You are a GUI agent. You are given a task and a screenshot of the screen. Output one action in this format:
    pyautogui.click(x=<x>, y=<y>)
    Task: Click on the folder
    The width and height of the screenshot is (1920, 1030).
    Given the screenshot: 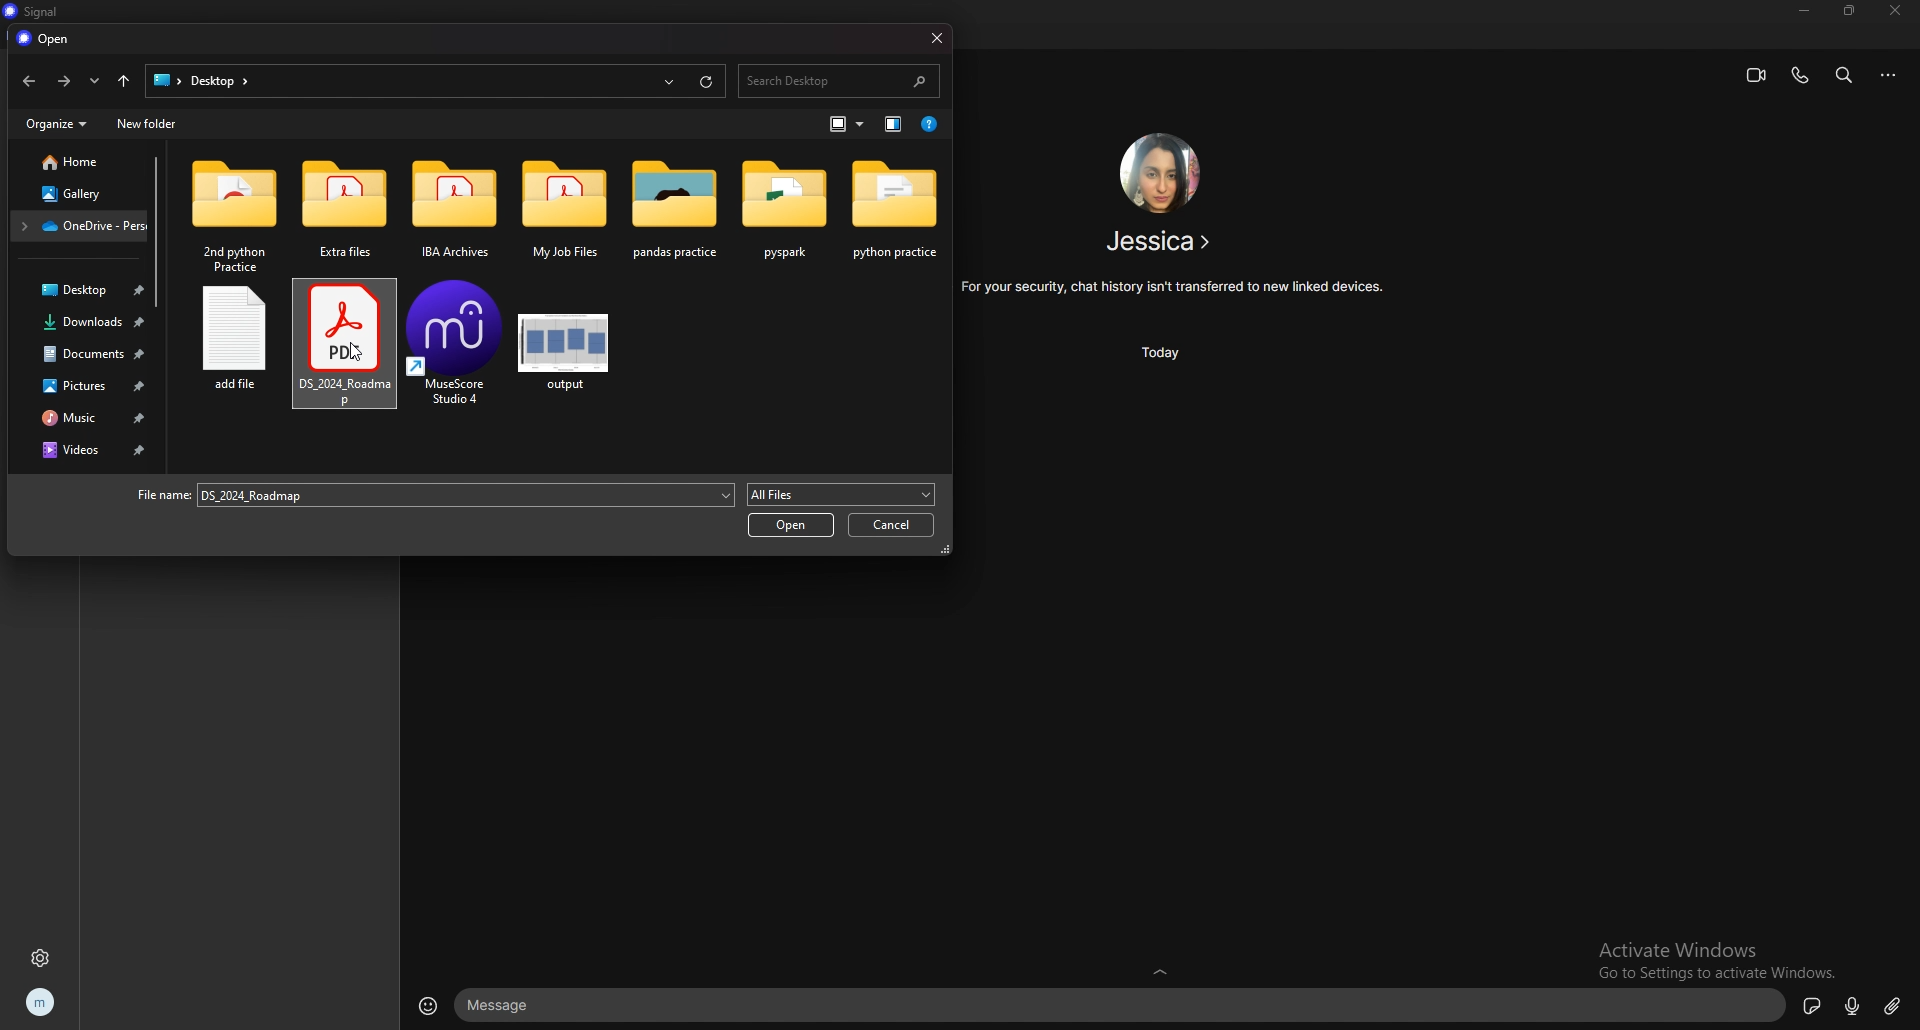 What is the action you would take?
    pyautogui.click(x=895, y=212)
    